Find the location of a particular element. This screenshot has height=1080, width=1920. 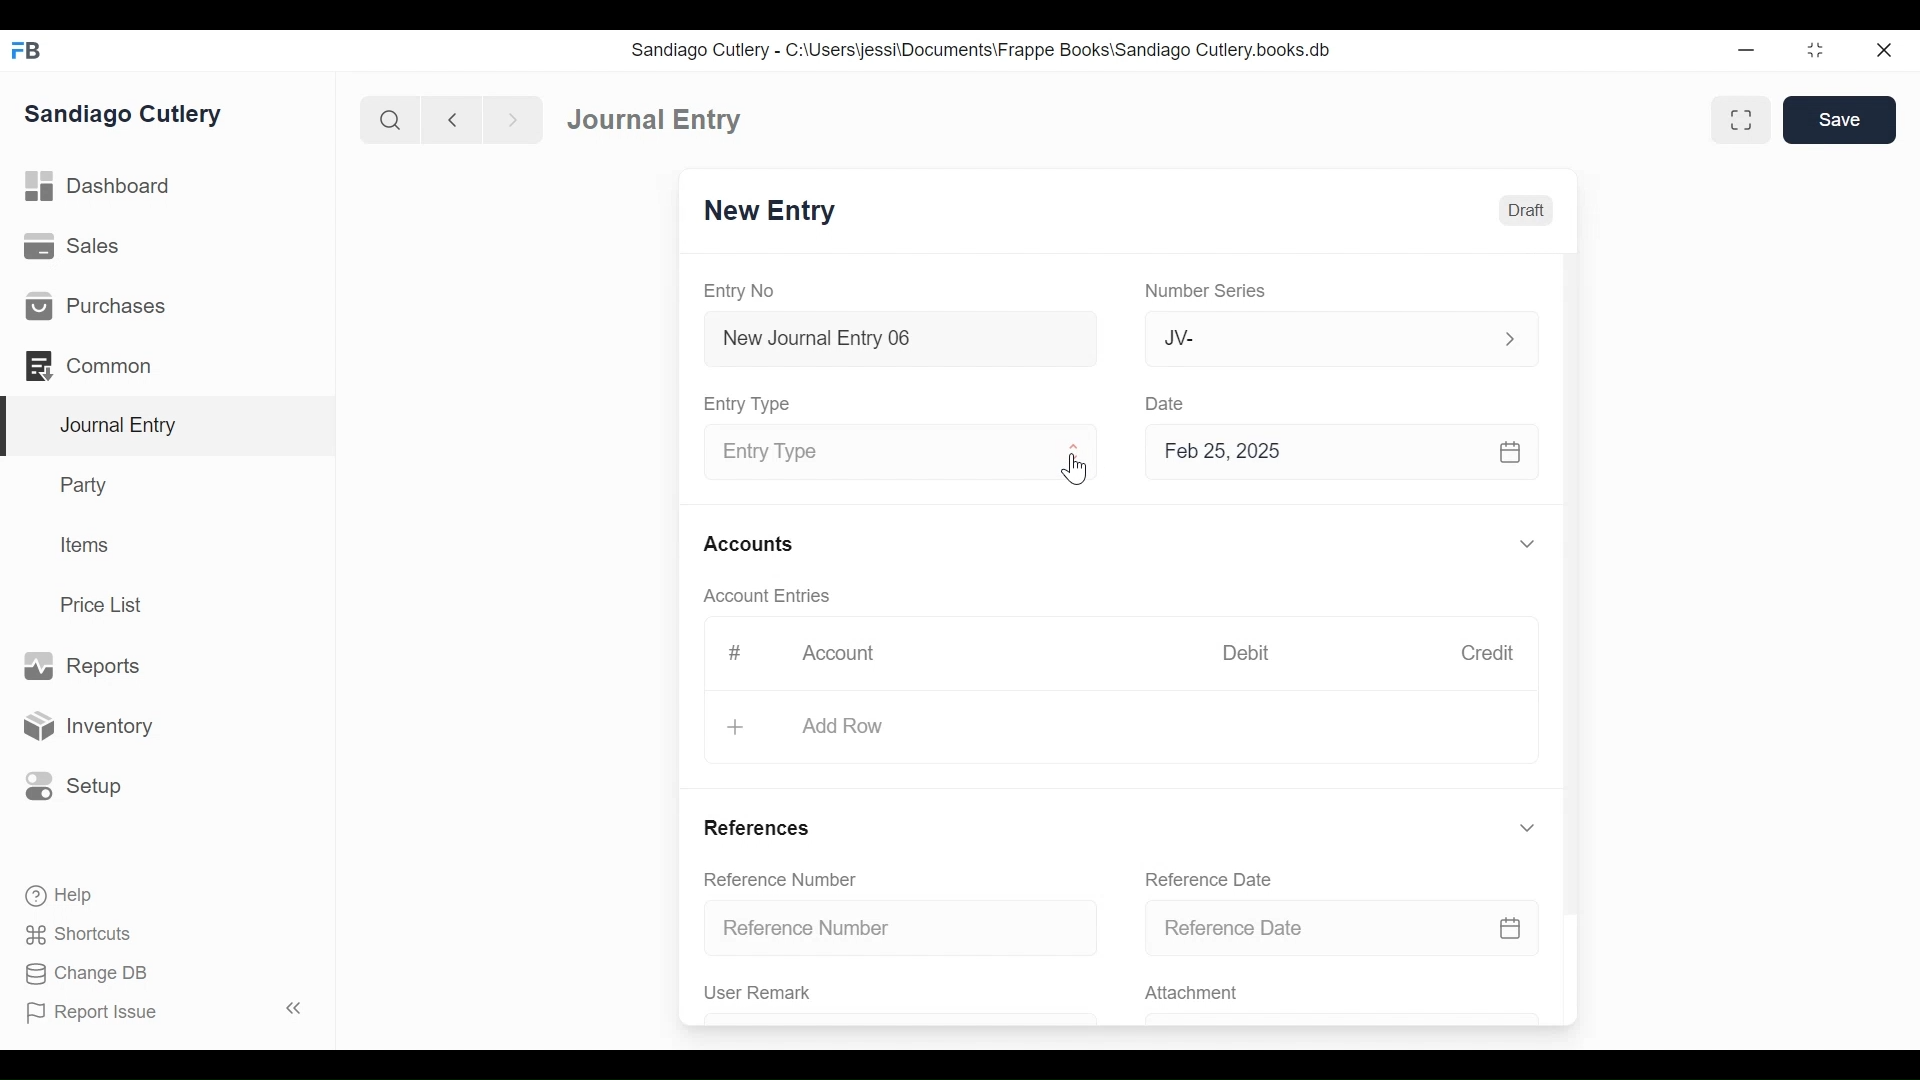

Reference Date is located at coordinates (1341, 926).